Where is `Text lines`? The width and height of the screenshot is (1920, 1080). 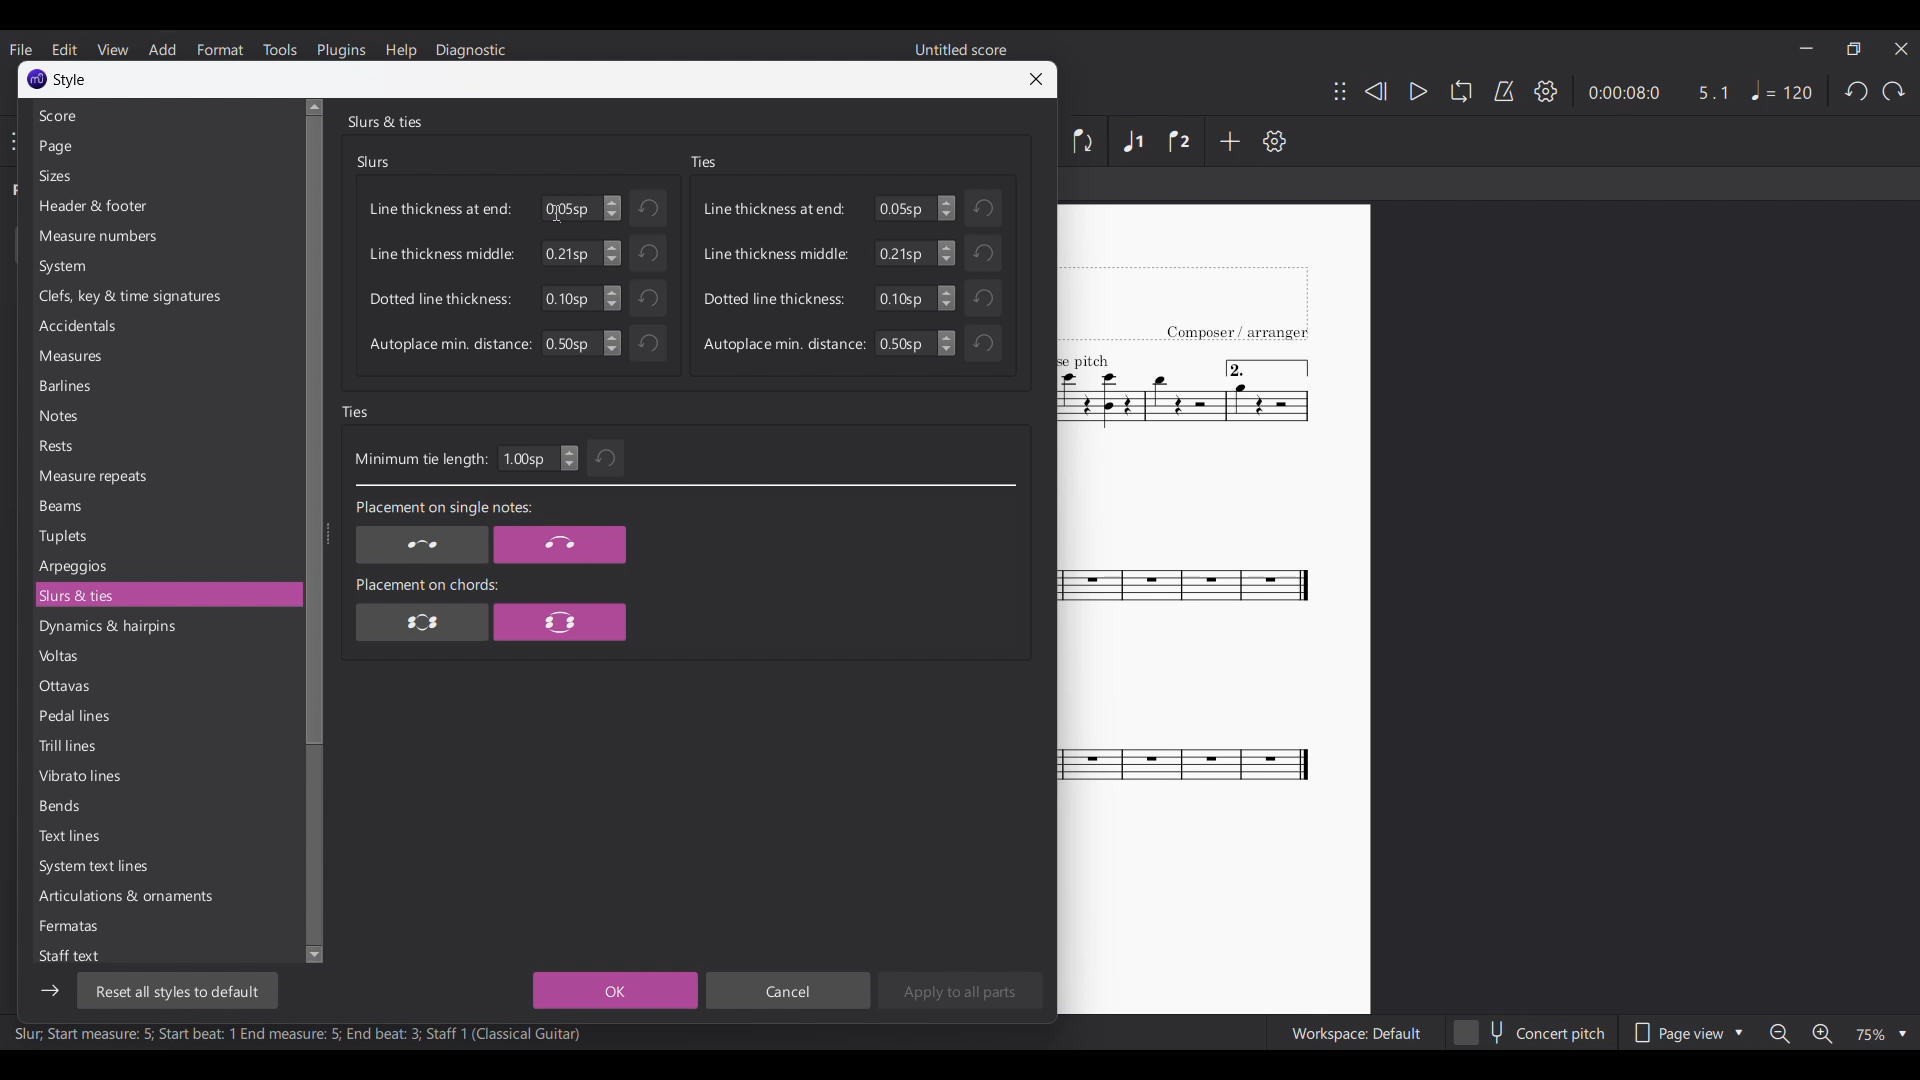 Text lines is located at coordinates (165, 836).